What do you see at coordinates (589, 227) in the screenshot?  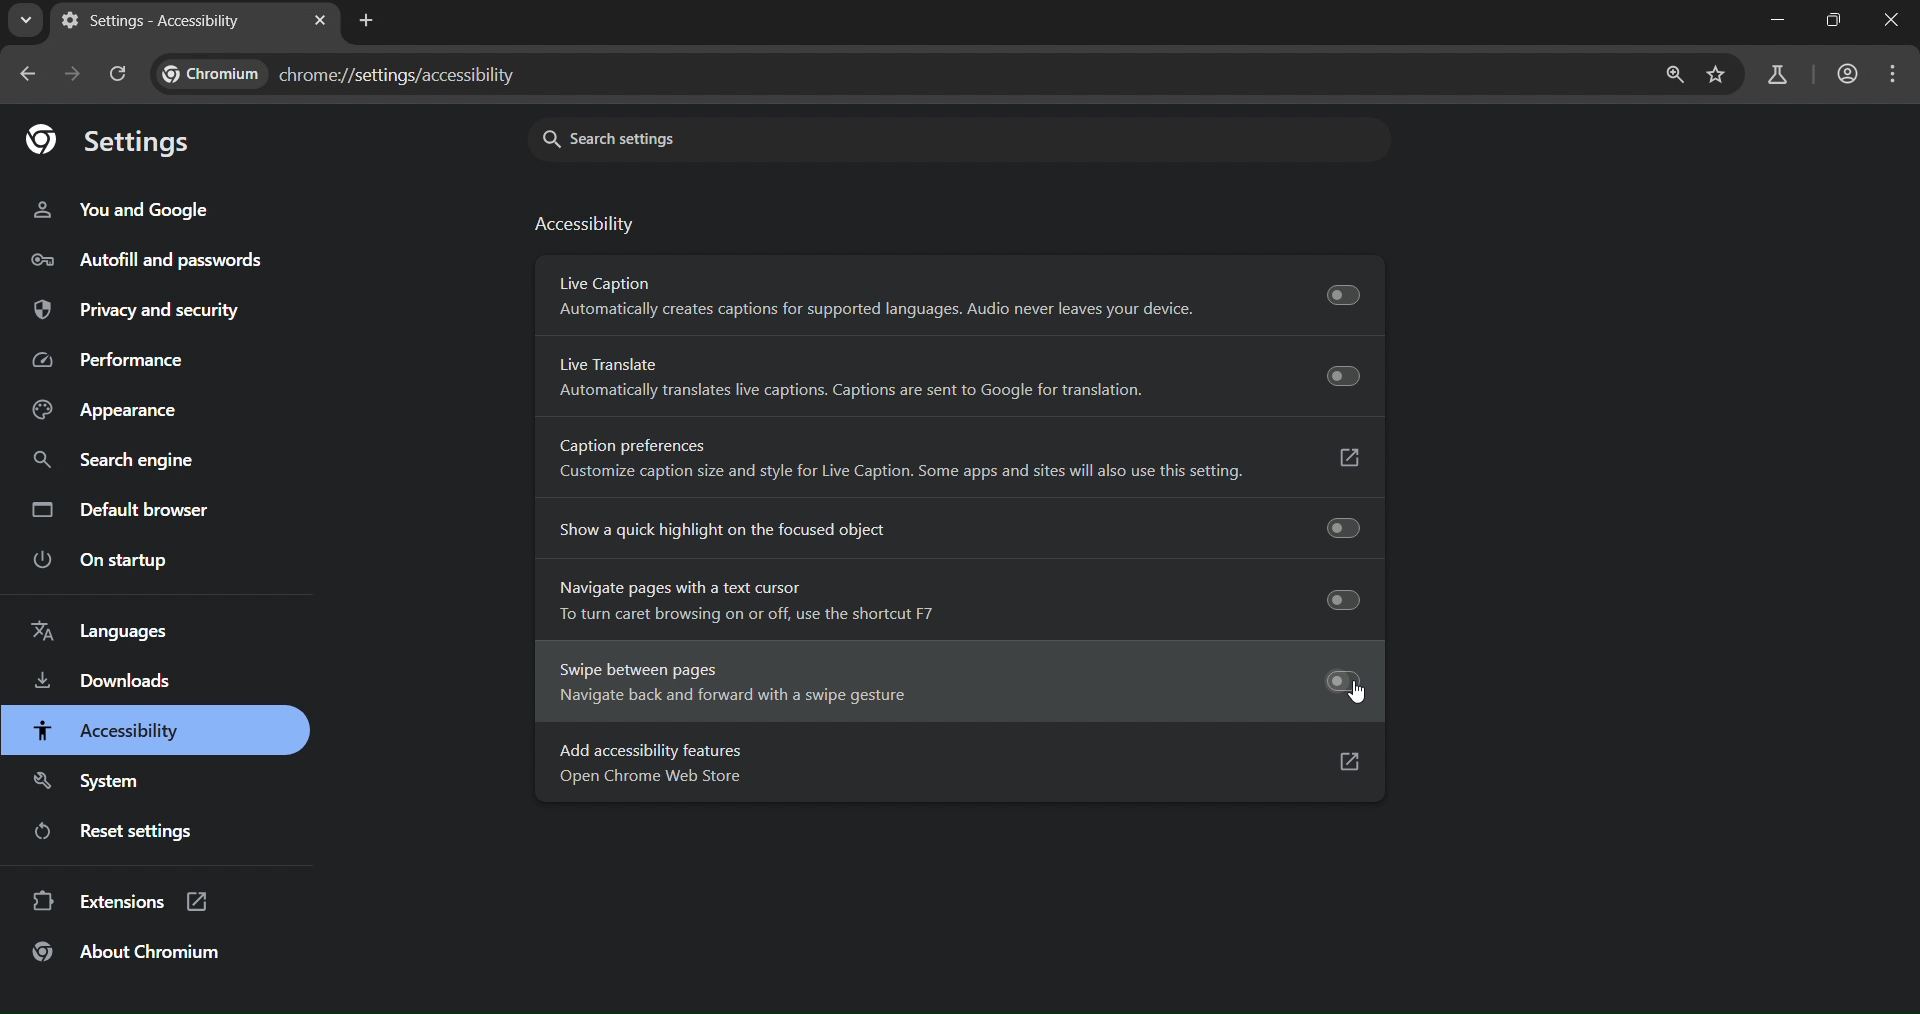 I see `accessibility` at bounding box center [589, 227].